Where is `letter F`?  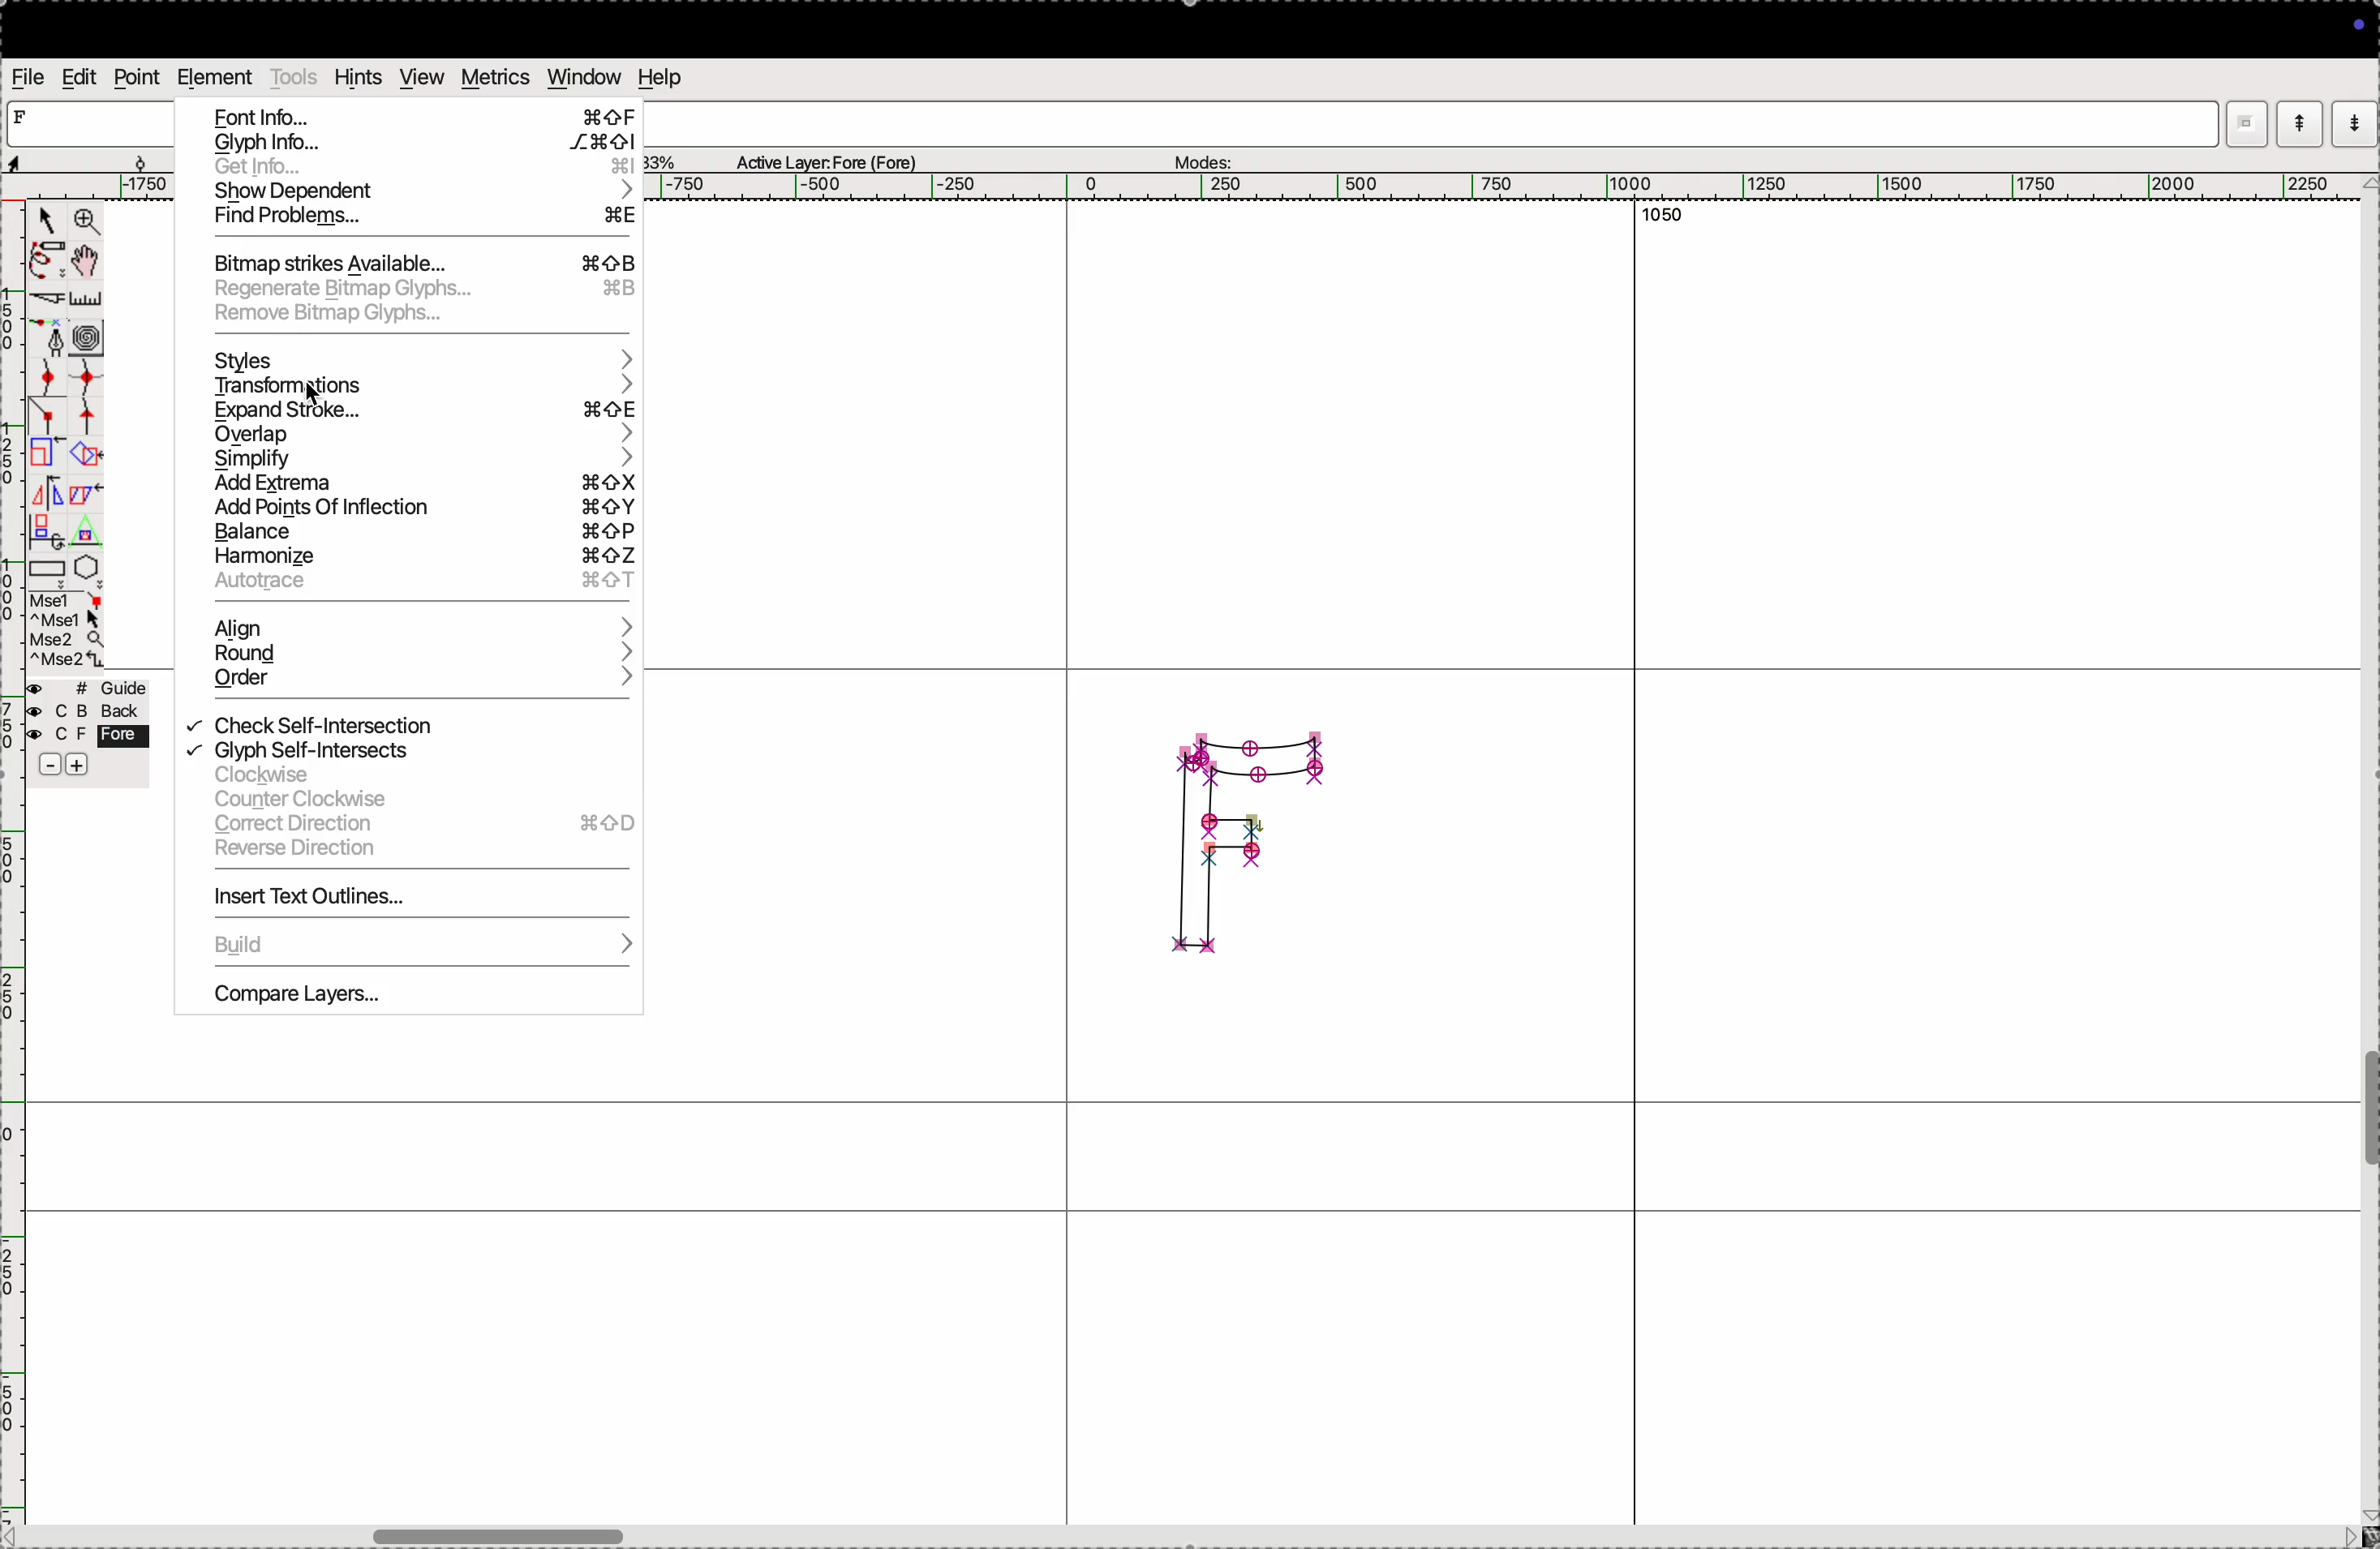
letter F is located at coordinates (24, 116).